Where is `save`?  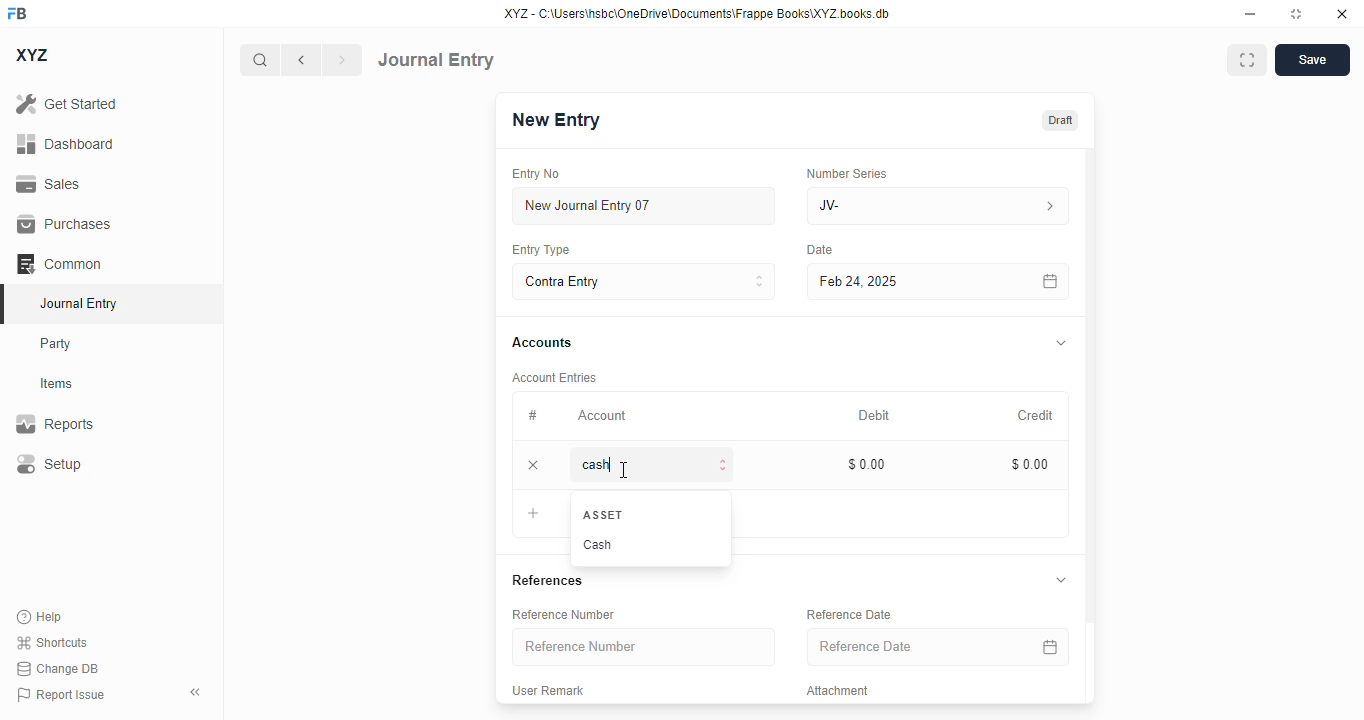
save is located at coordinates (1312, 60).